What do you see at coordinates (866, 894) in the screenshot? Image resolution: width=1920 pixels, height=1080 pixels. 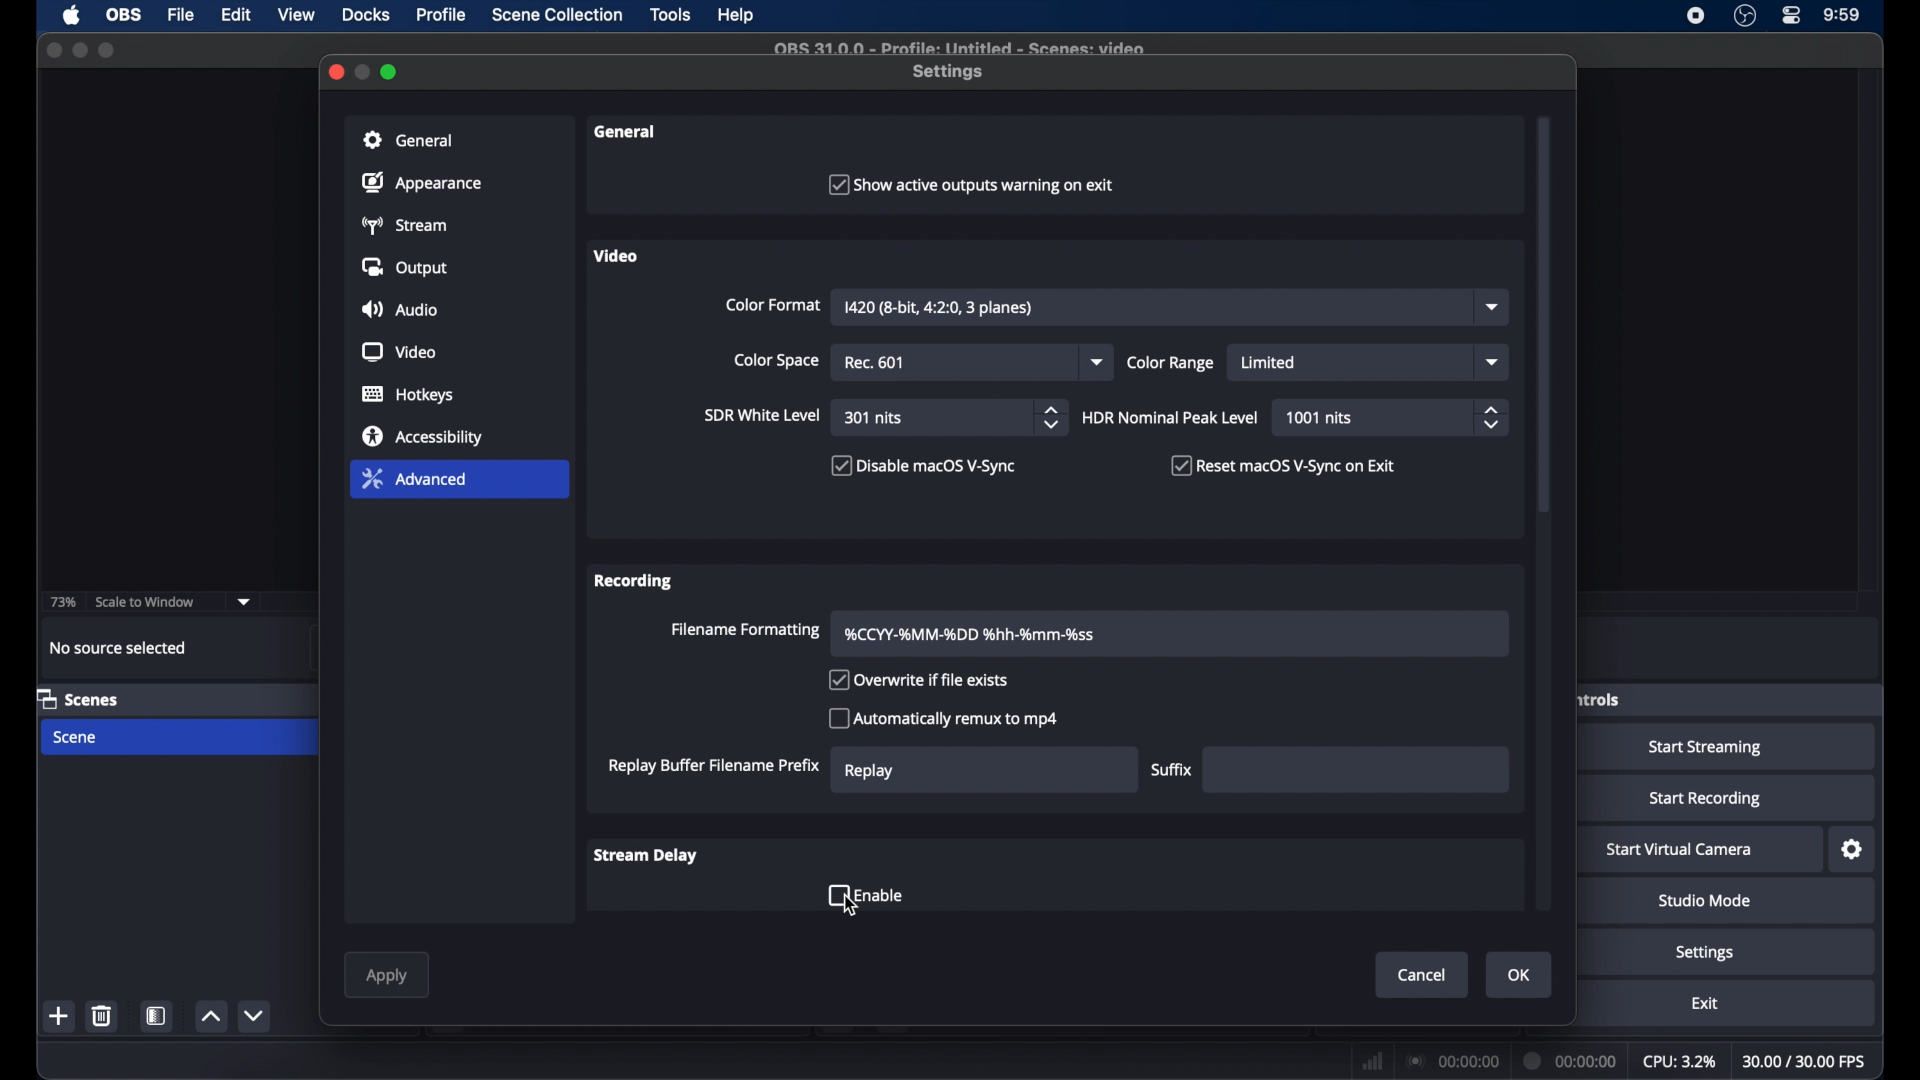 I see `checkbox` at bounding box center [866, 894].